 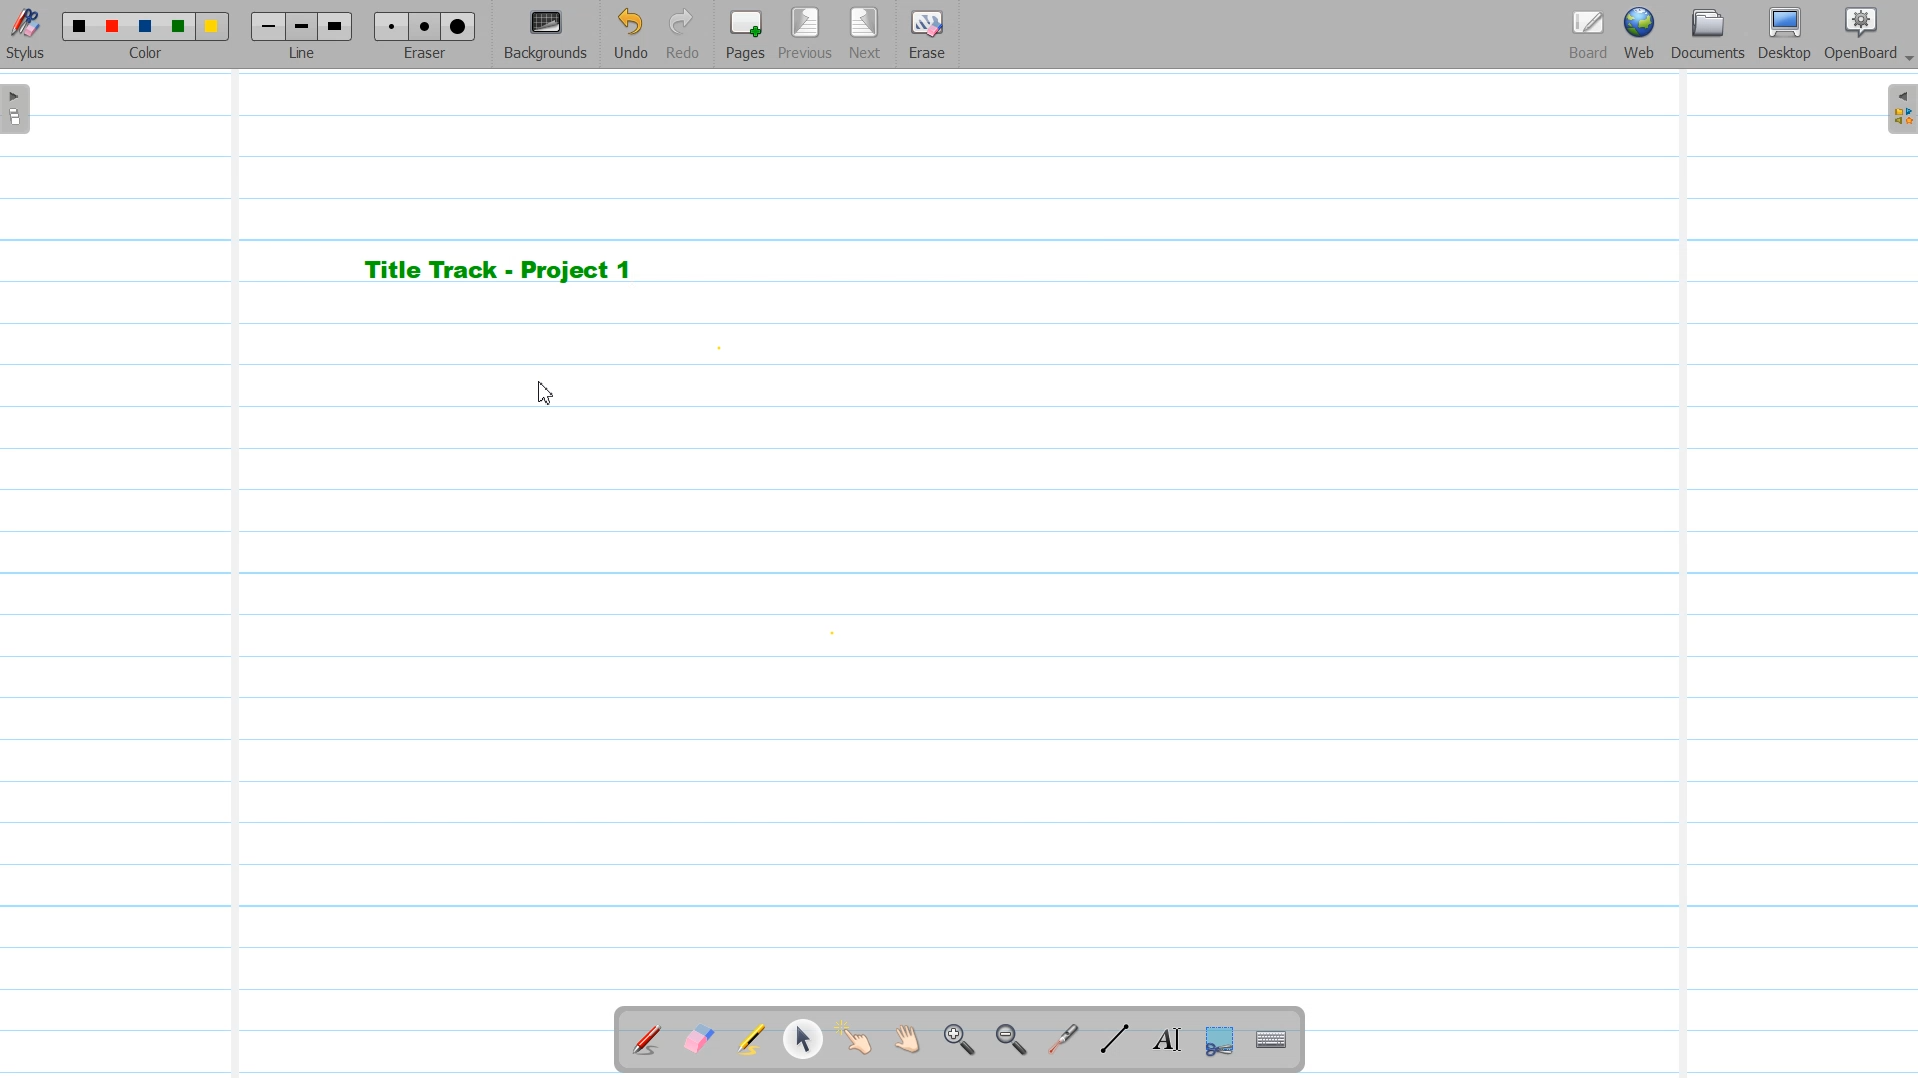 What do you see at coordinates (1163, 1040) in the screenshot?
I see `Text Tool` at bounding box center [1163, 1040].